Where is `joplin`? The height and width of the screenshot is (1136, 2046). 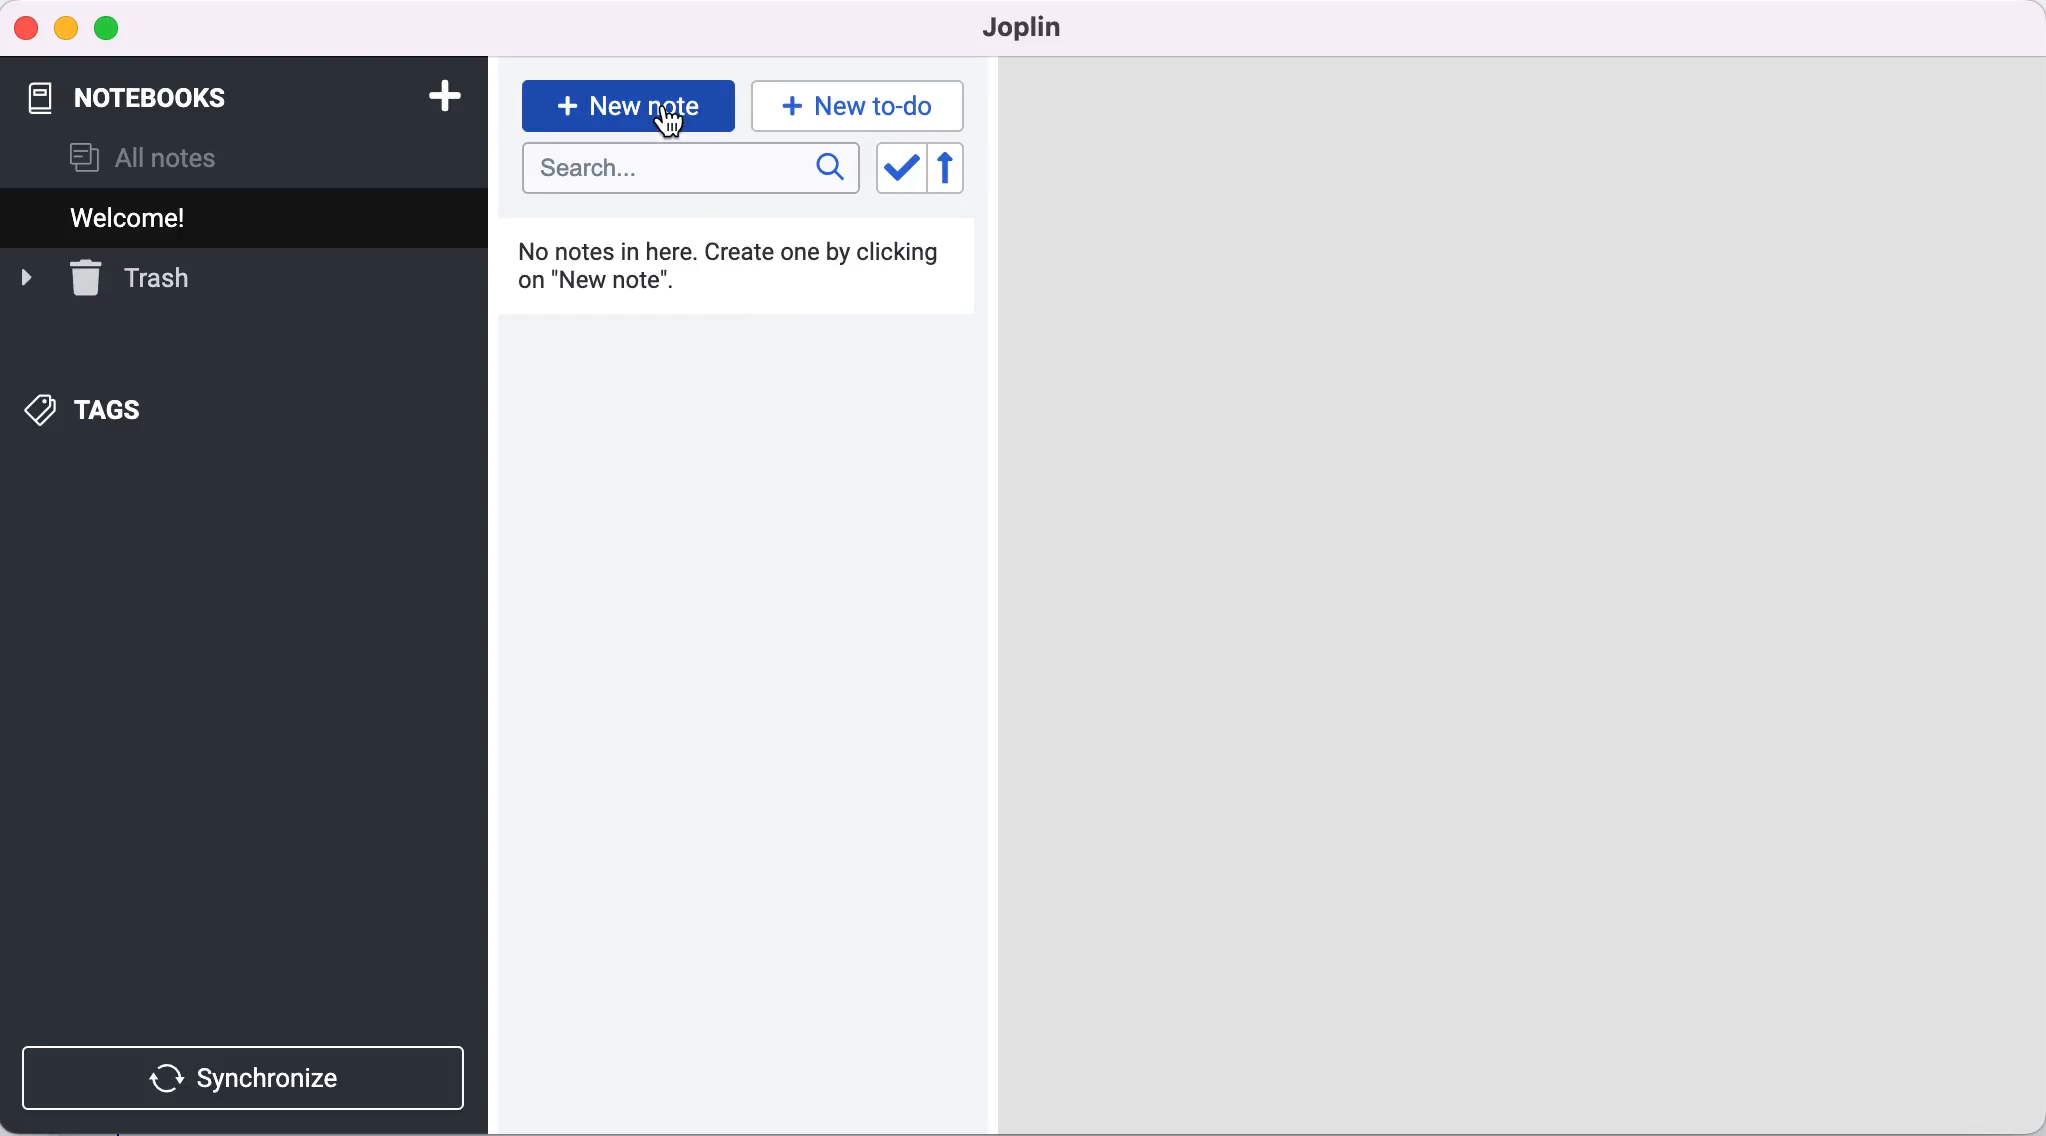
joplin is located at coordinates (1036, 28).